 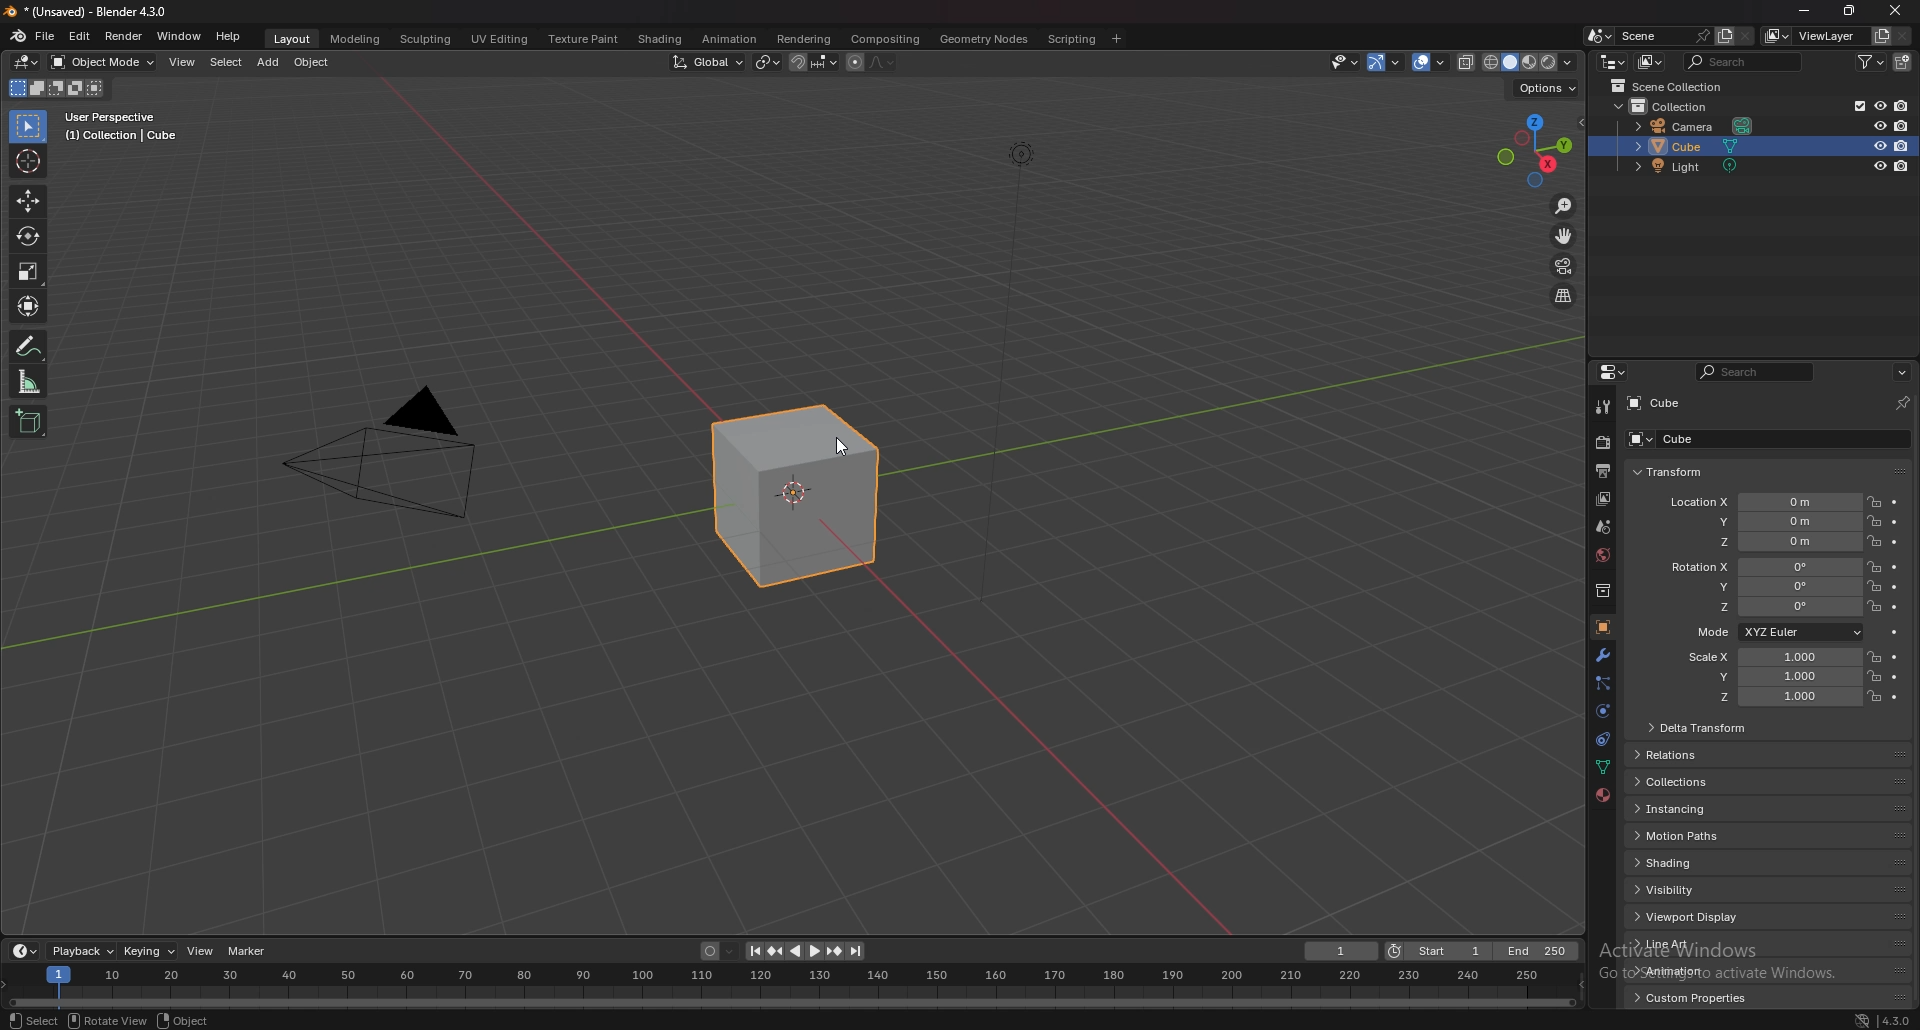 I want to click on add layer, so click(x=1725, y=35).